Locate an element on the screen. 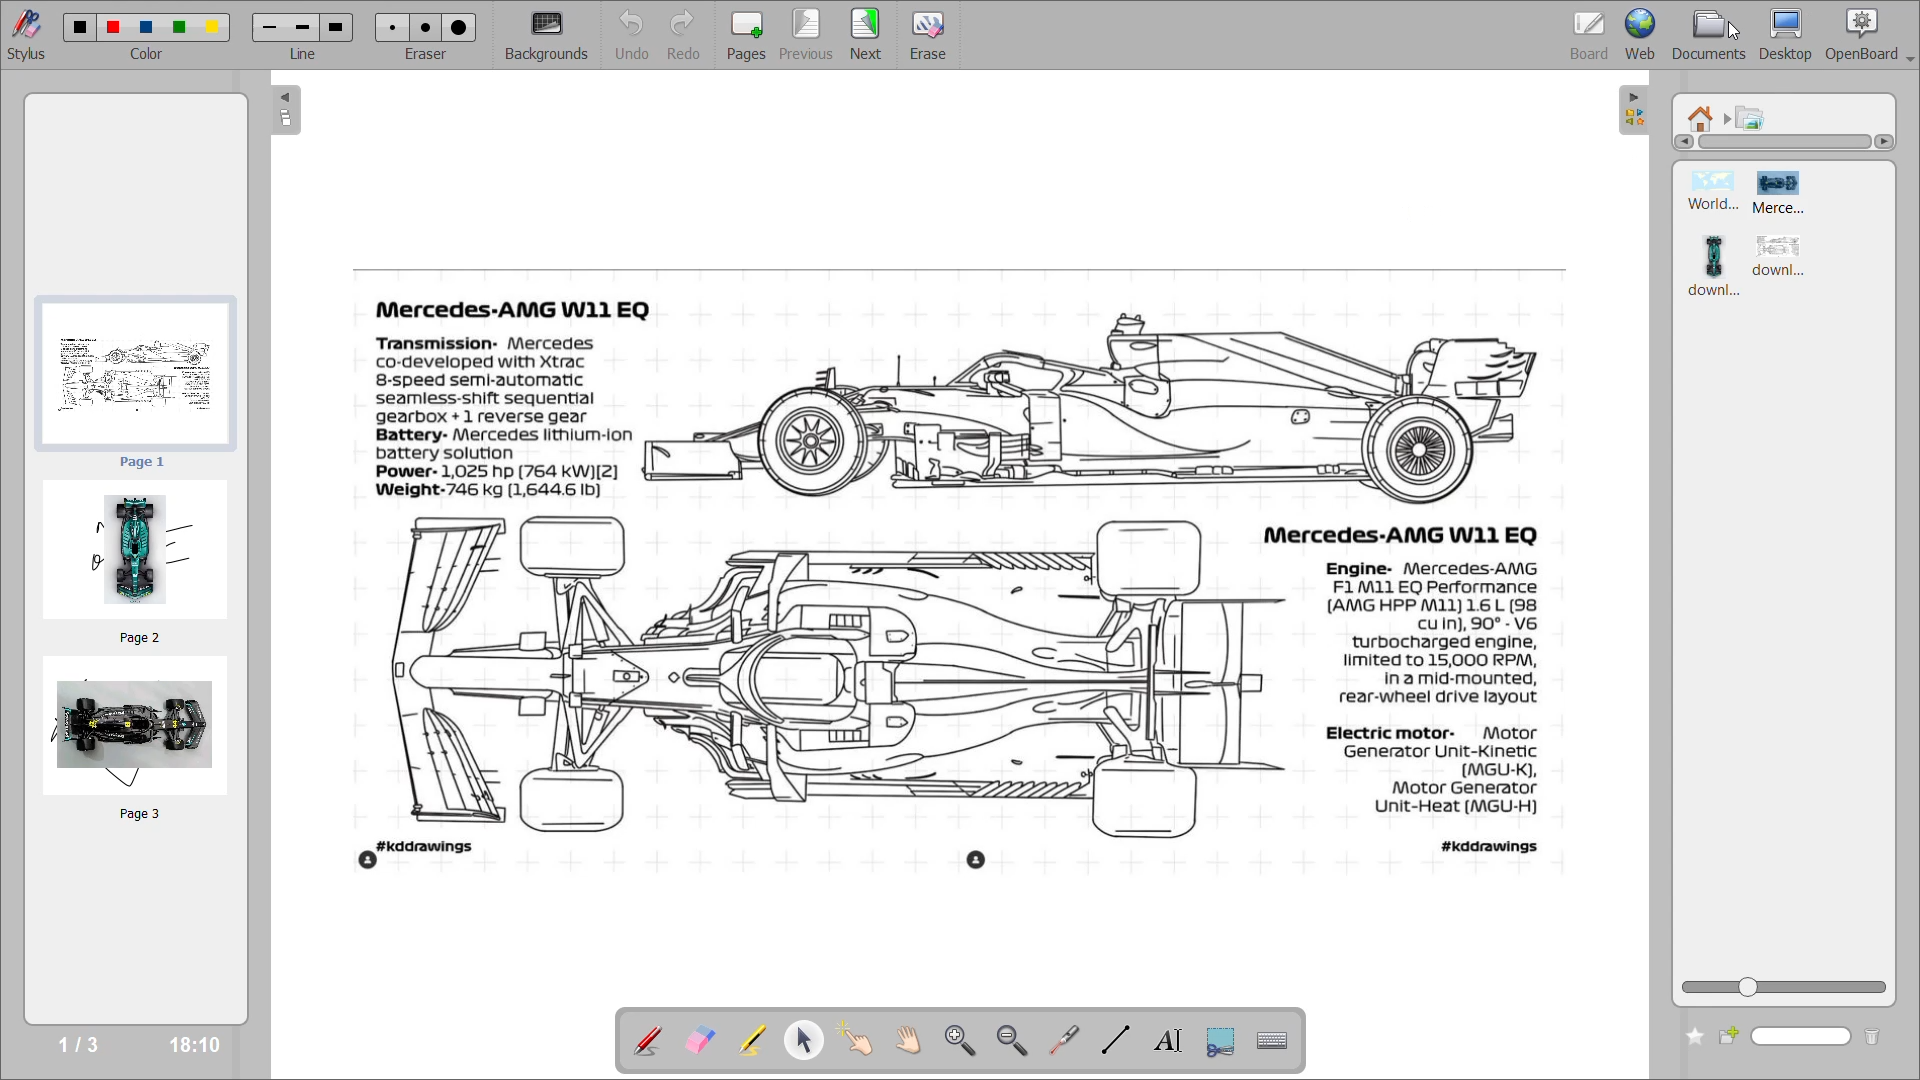 The height and width of the screenshot is (1080, 1920). stylus is located at coordinates (26, 33).